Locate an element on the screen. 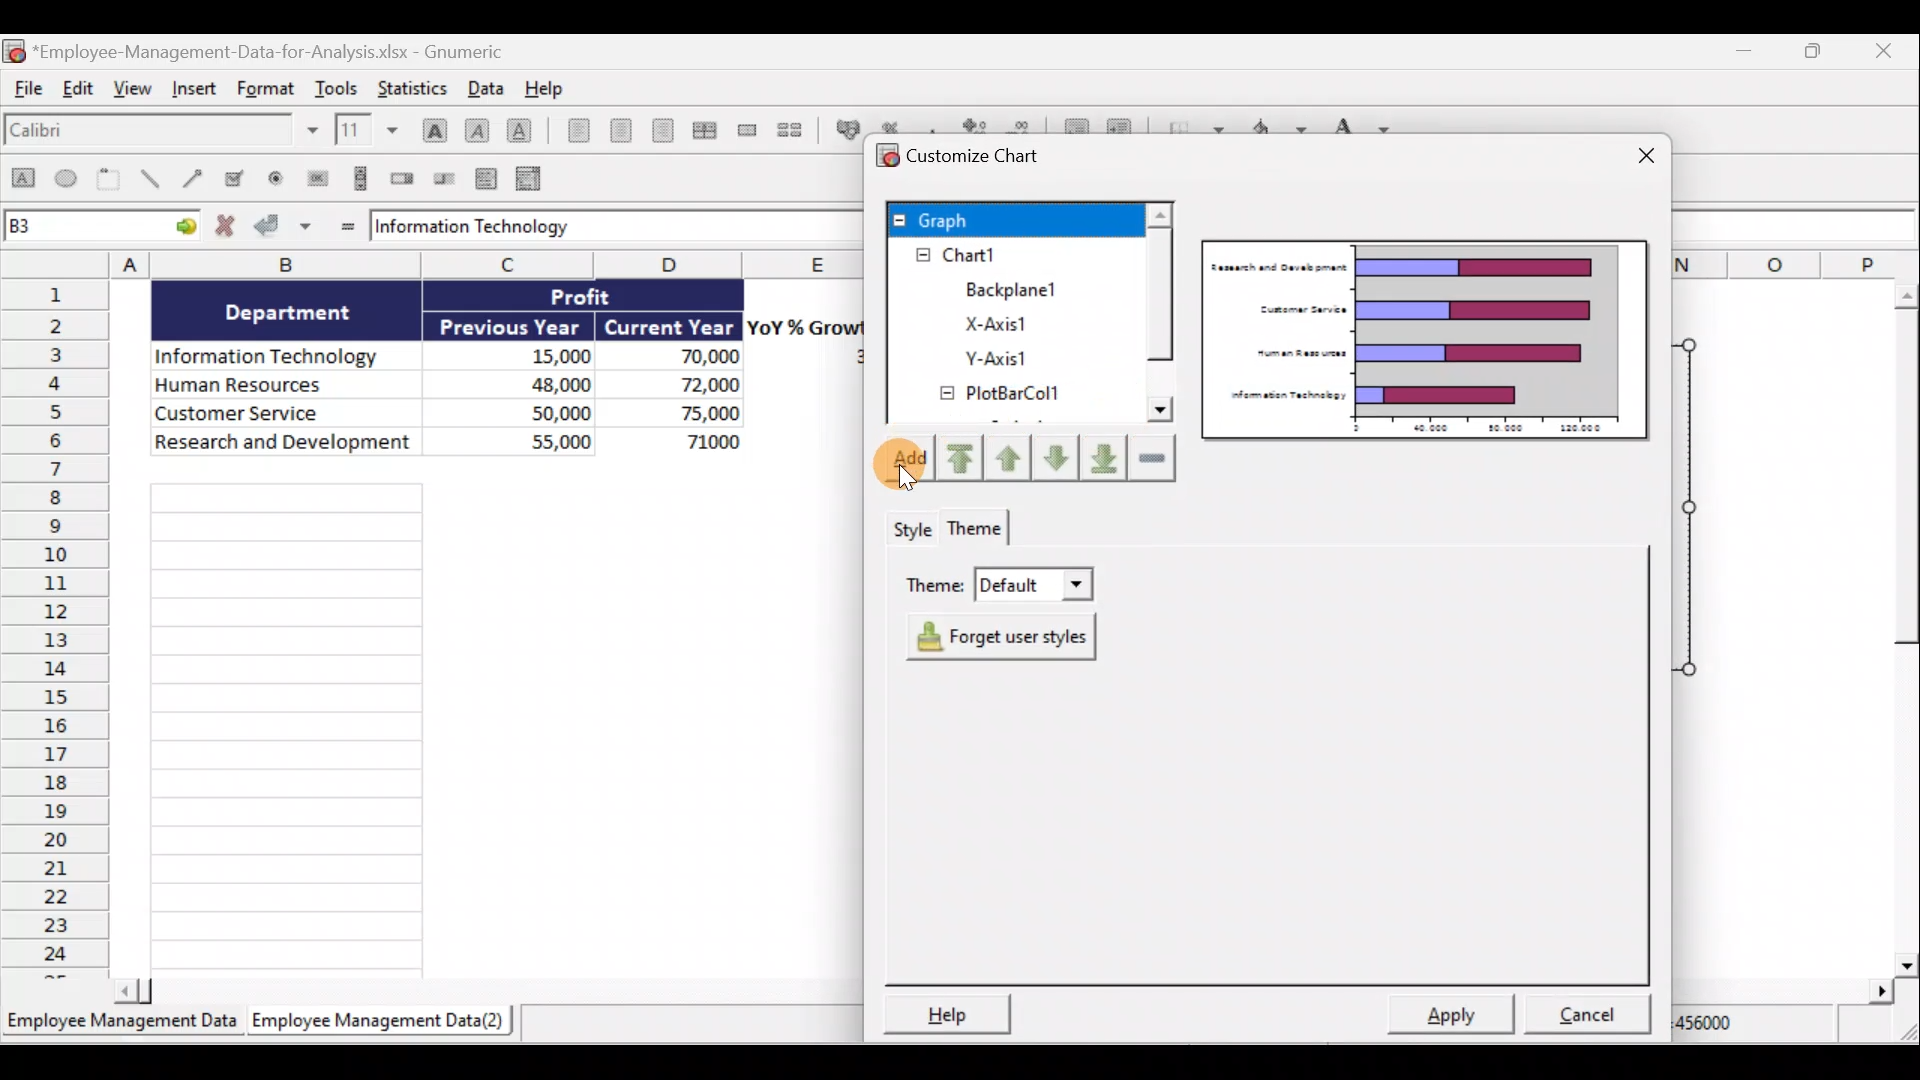 Image resolution: width=1920 pixels, height=1080 pixels. Close is located at coordinates (1640, 160).